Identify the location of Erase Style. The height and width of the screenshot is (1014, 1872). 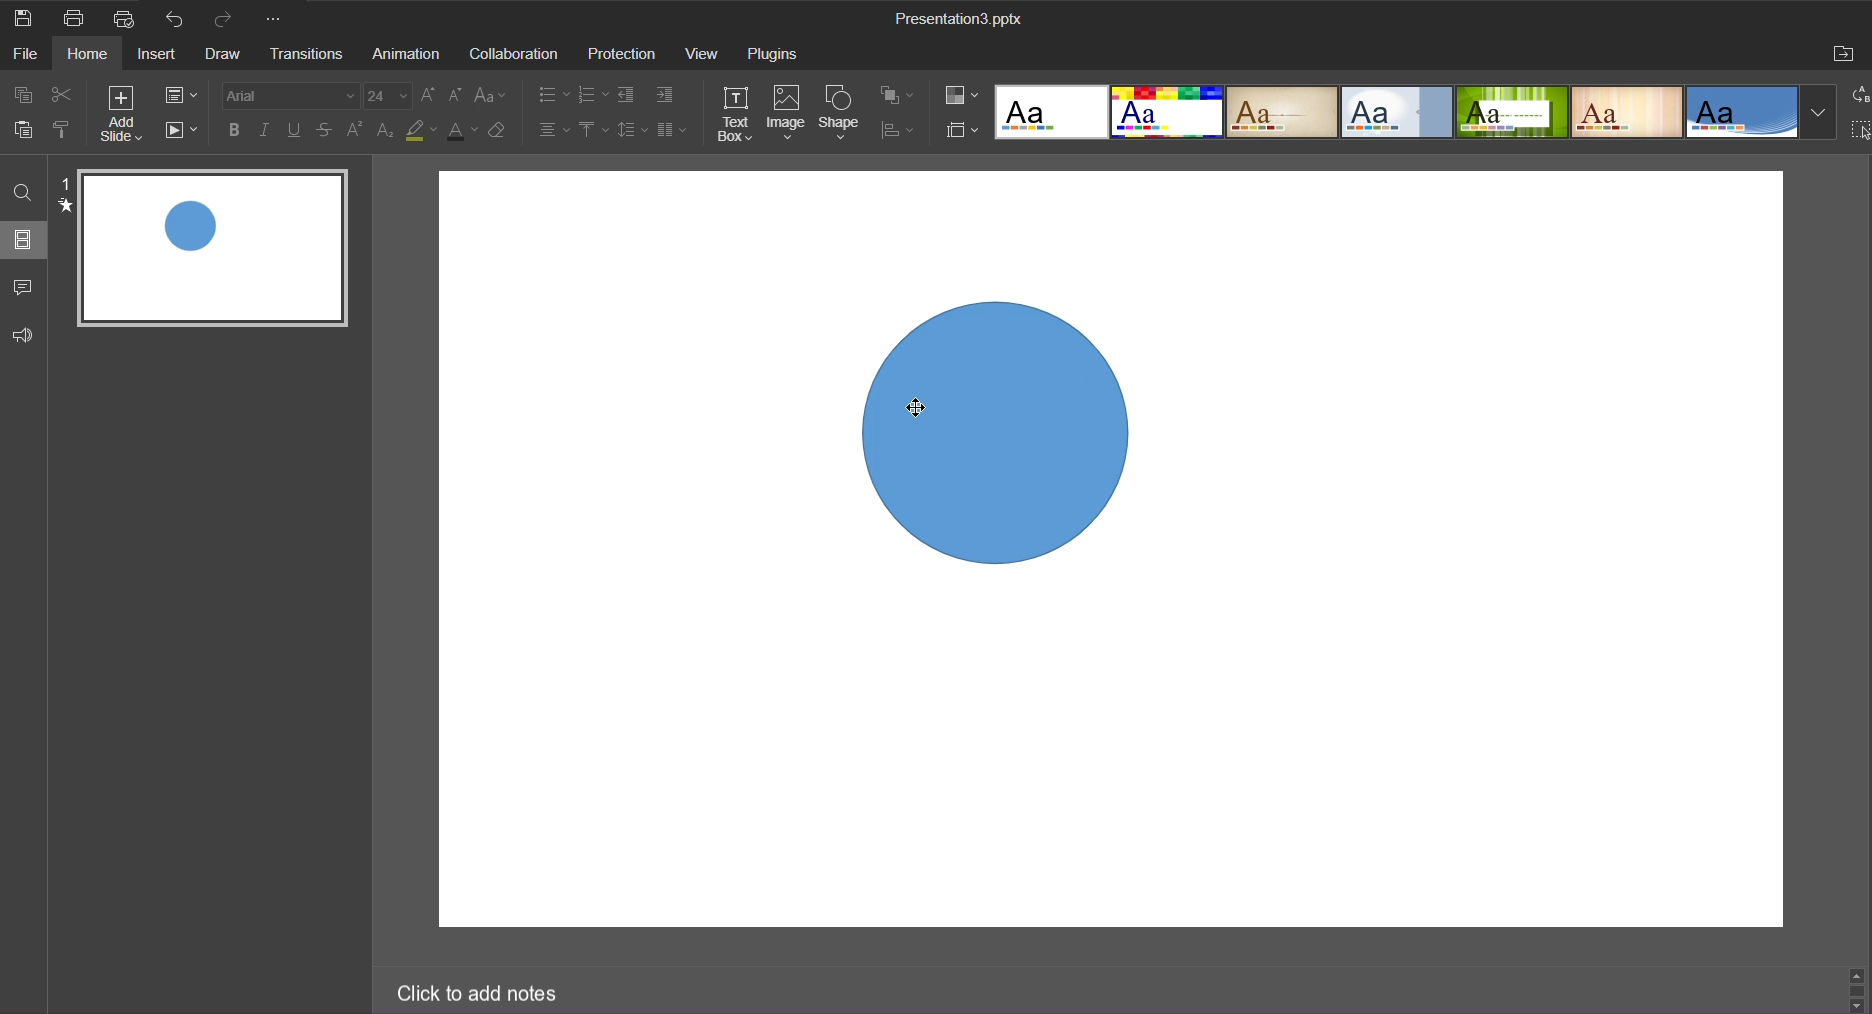
(502, 133).